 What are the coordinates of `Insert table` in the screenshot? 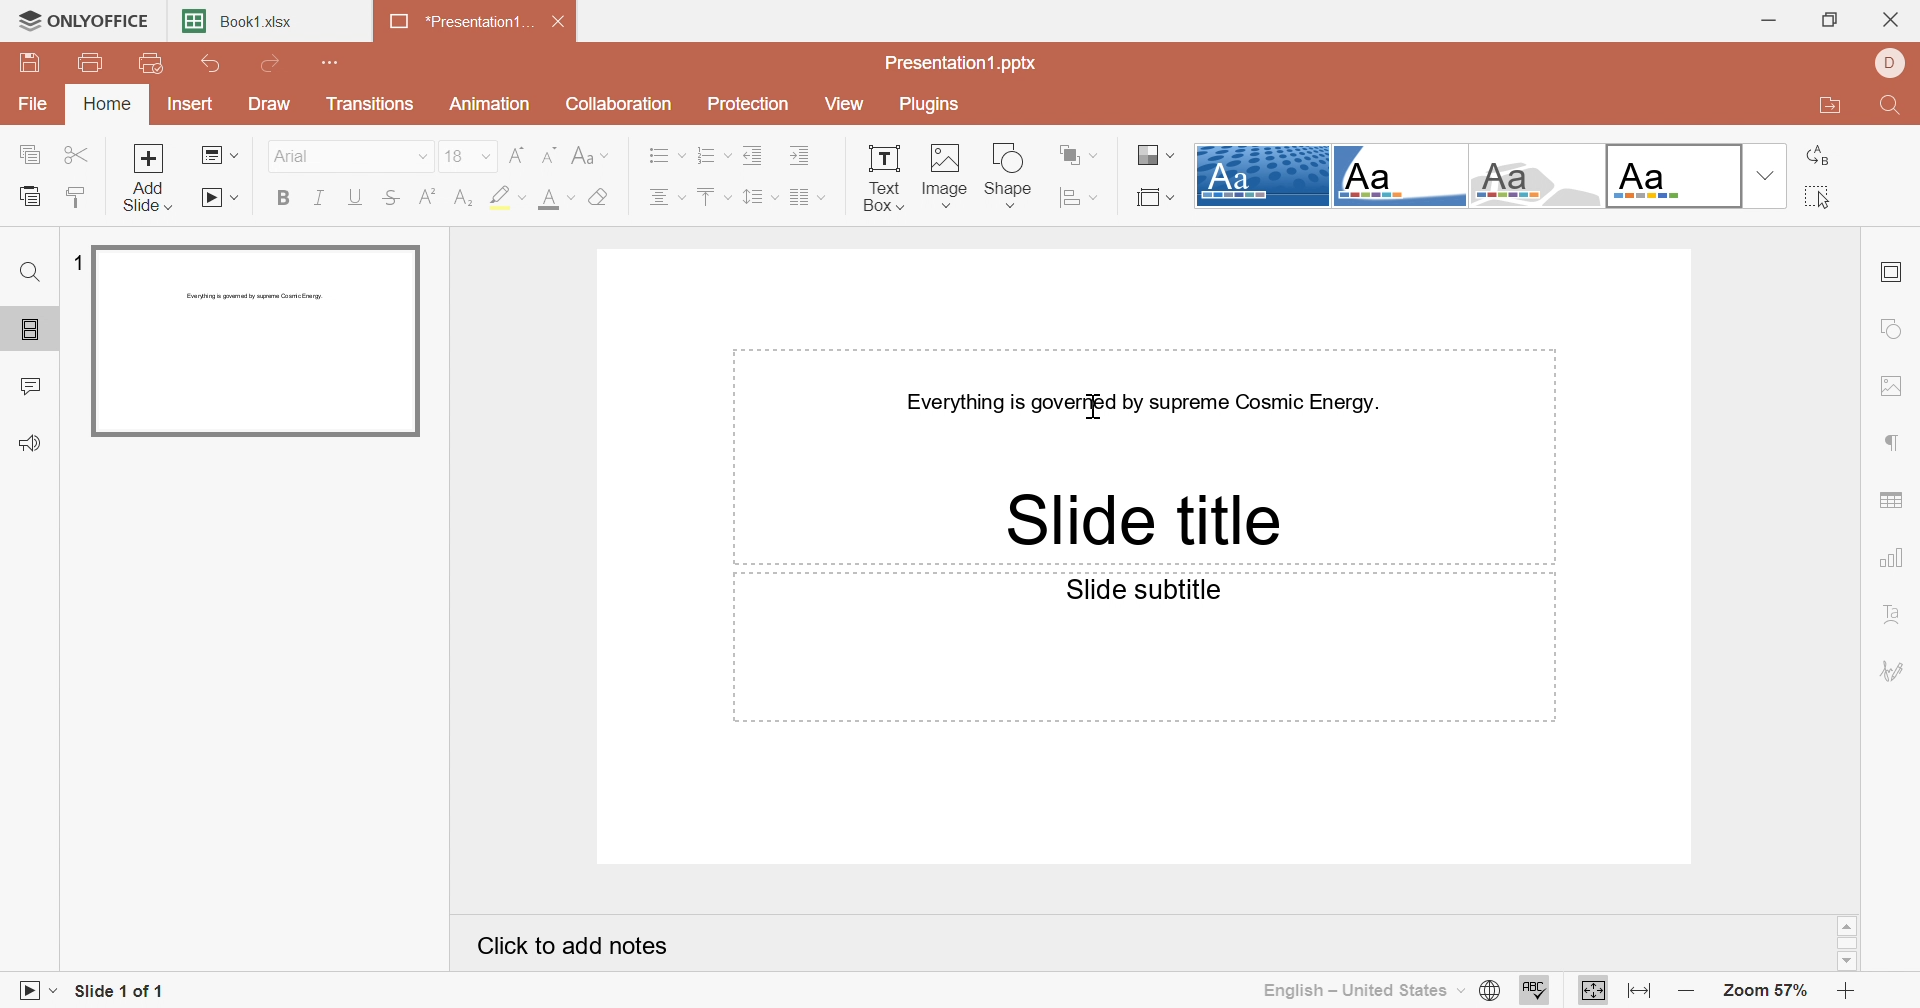 It's located at (1894, 501).